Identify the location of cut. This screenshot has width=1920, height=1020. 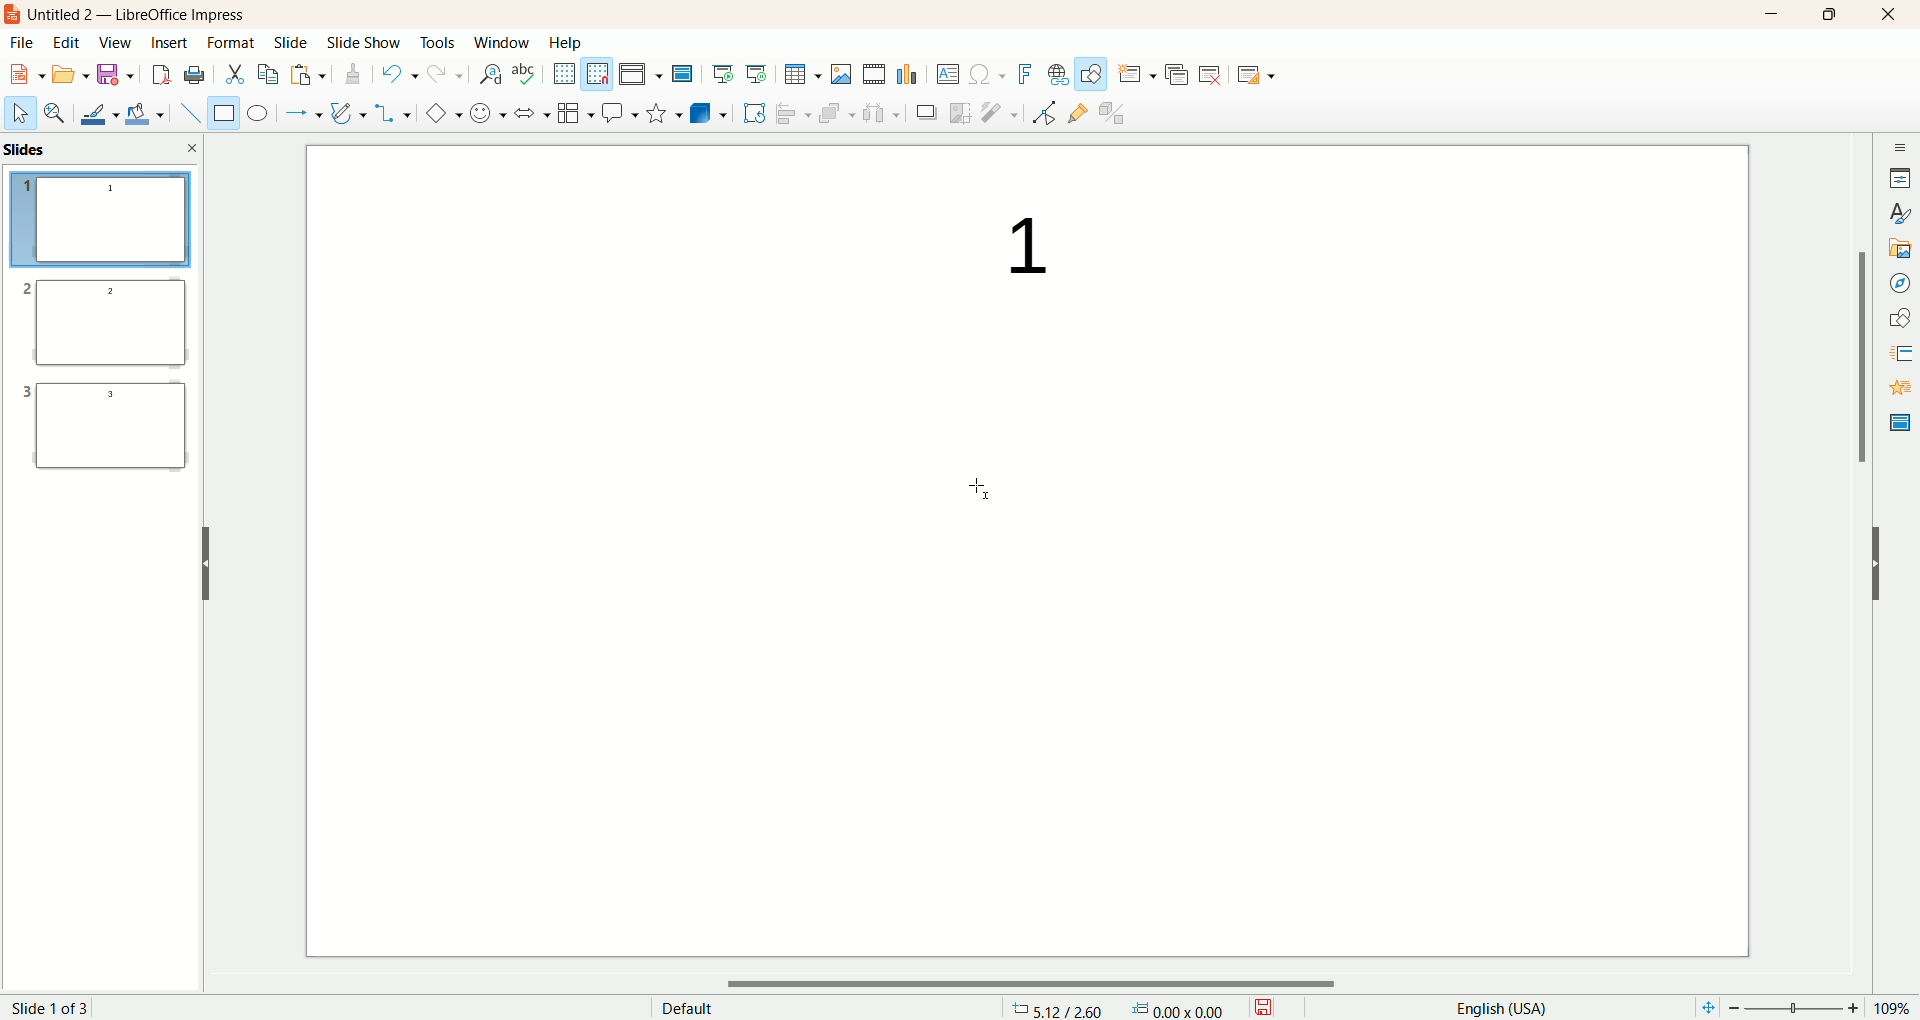
(236, 73).